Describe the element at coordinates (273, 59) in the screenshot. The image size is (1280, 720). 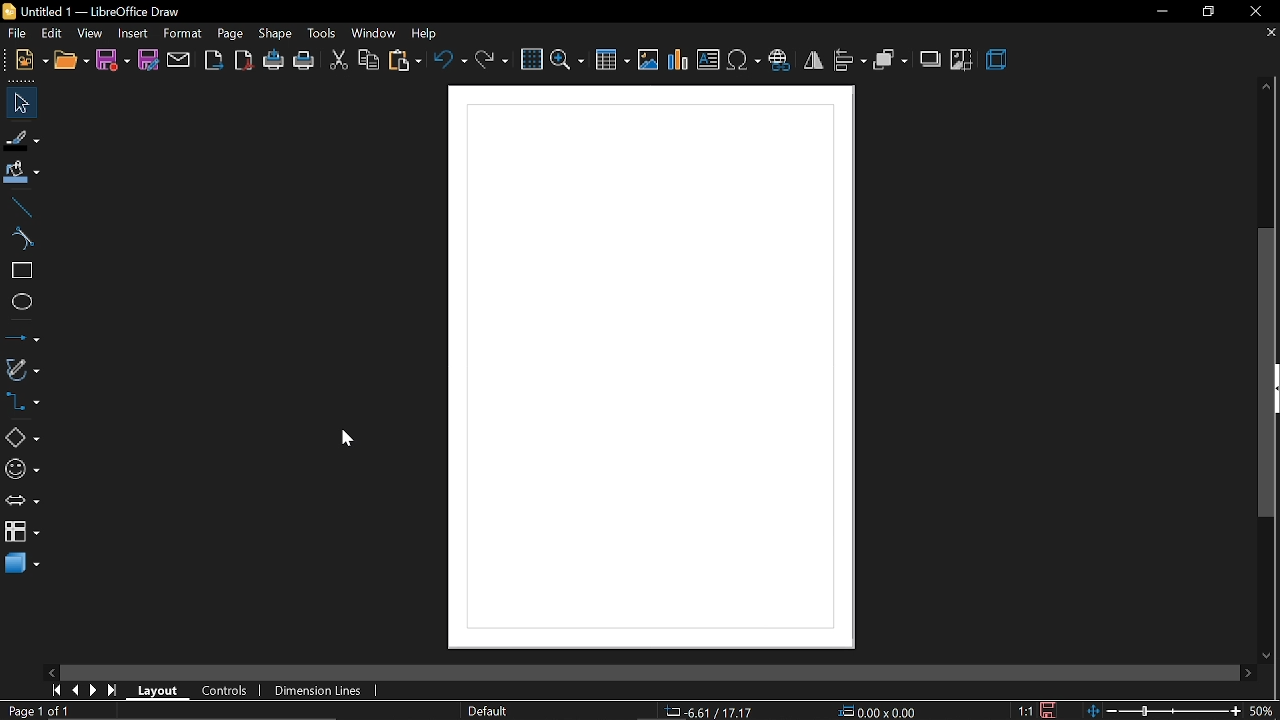
I see `print directly` at that location.